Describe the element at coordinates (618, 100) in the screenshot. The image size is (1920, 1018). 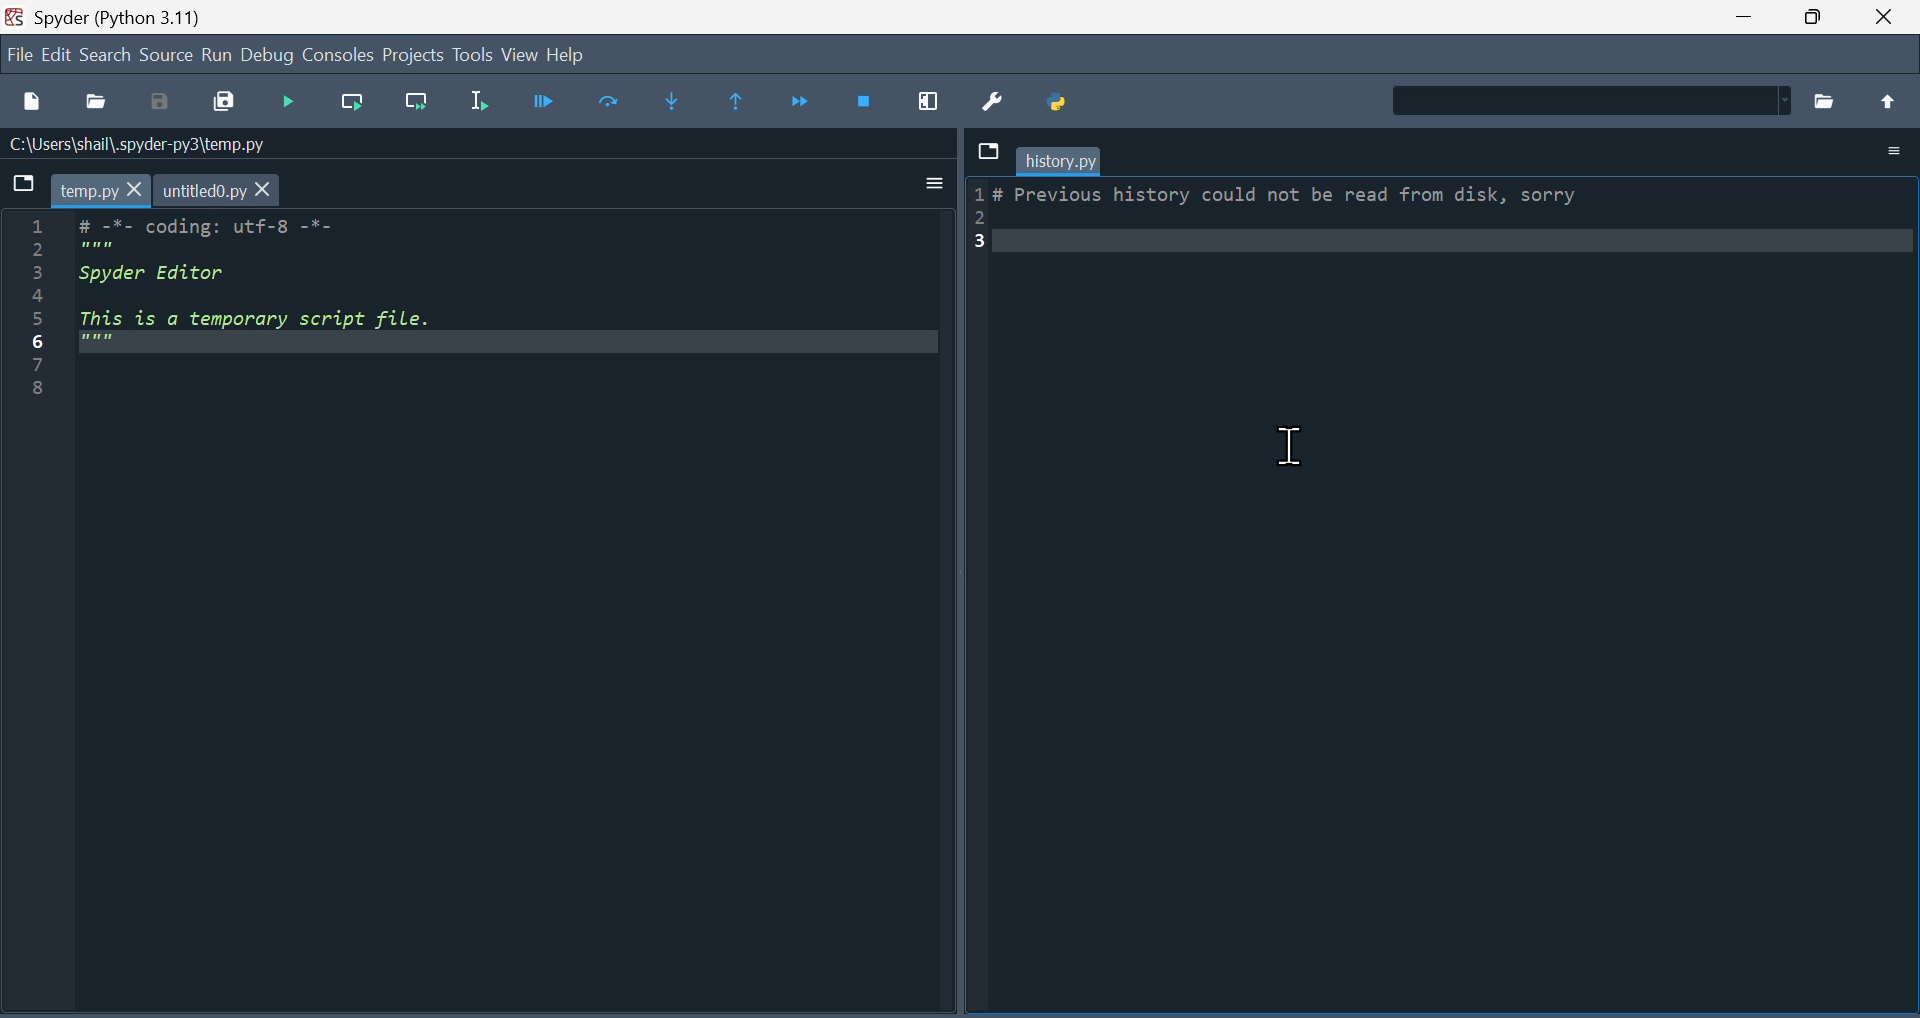
I see `Run cell` at that location.